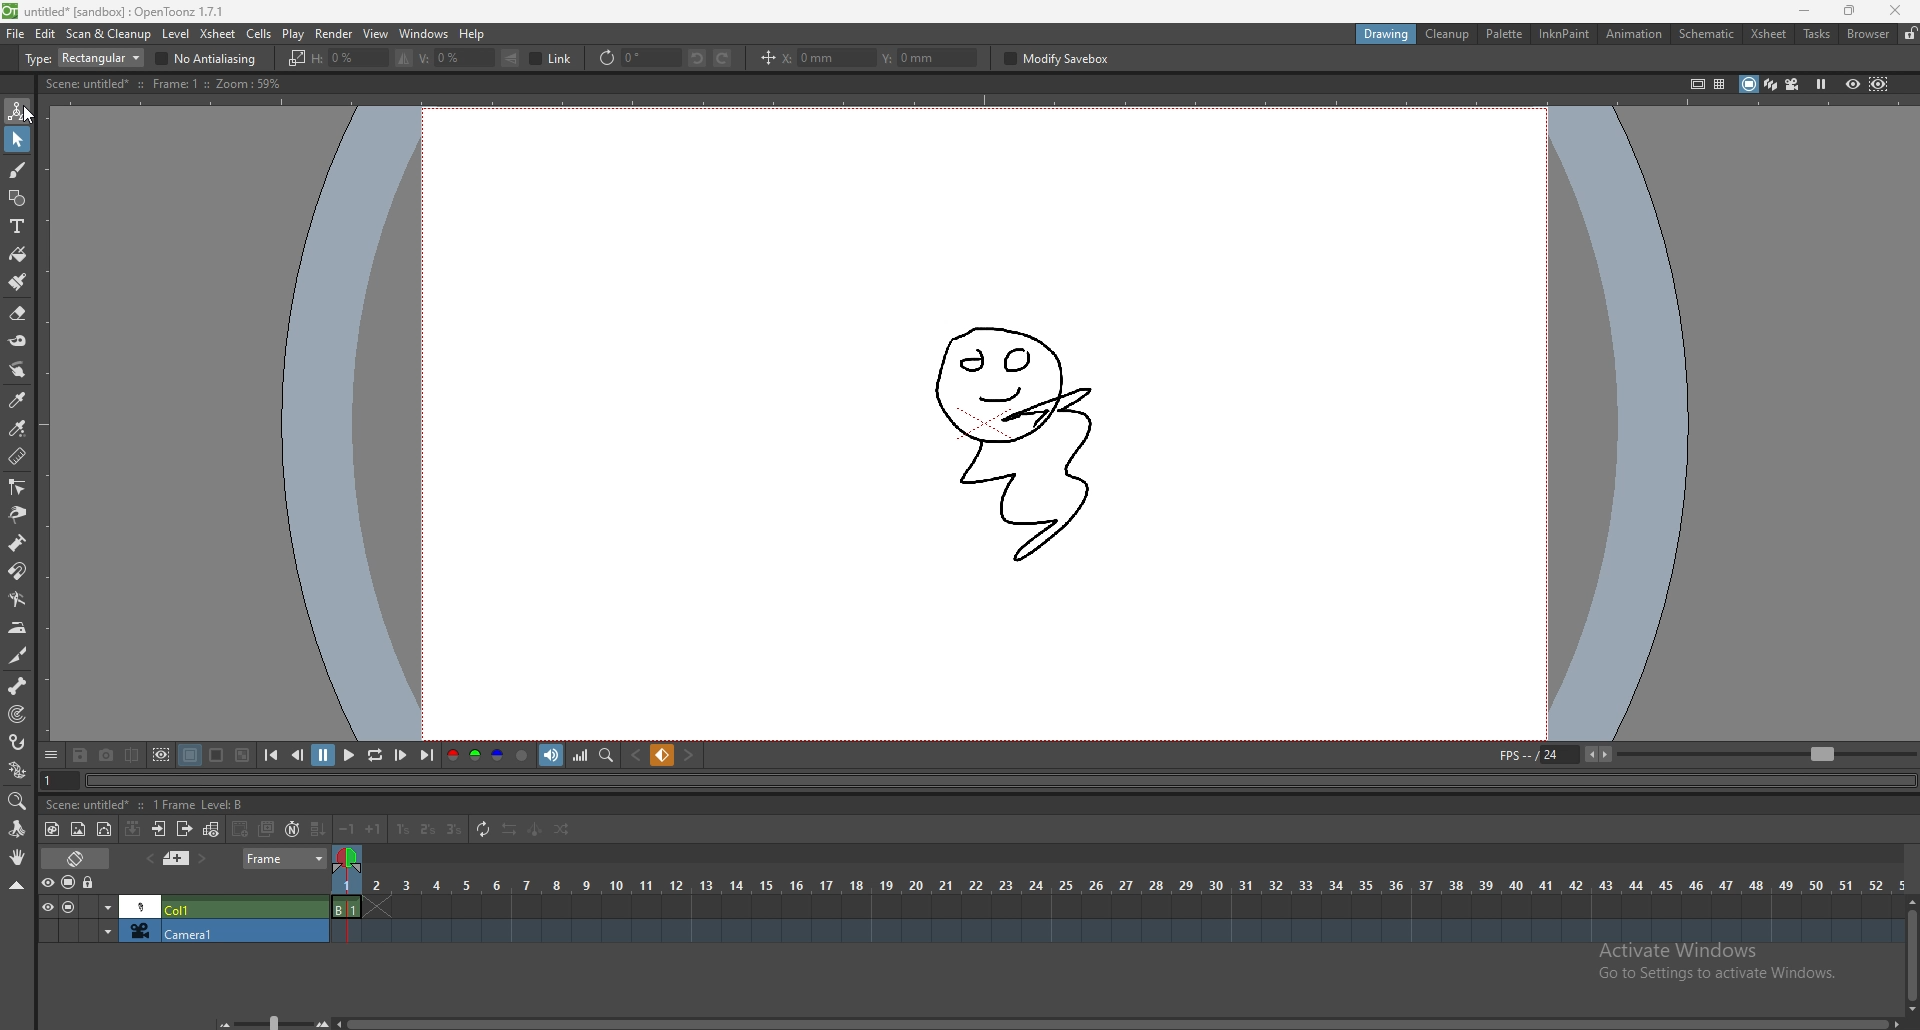 The image size is (1920, 1030). What do you see at coordinates (292, 828) in the screenshot?
I see `auto input cell number` at bounding box center [292, 828].